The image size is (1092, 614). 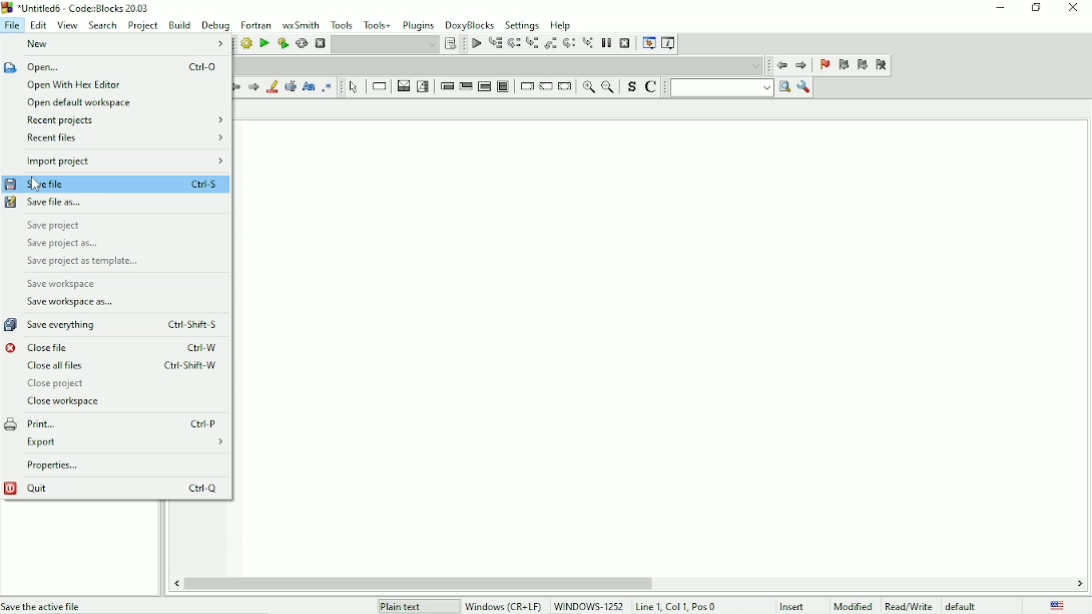 What do you see at coordinates (825, 66) in the screenshot?
I see `Toggle bookmark` at bounding box center [825, 66].